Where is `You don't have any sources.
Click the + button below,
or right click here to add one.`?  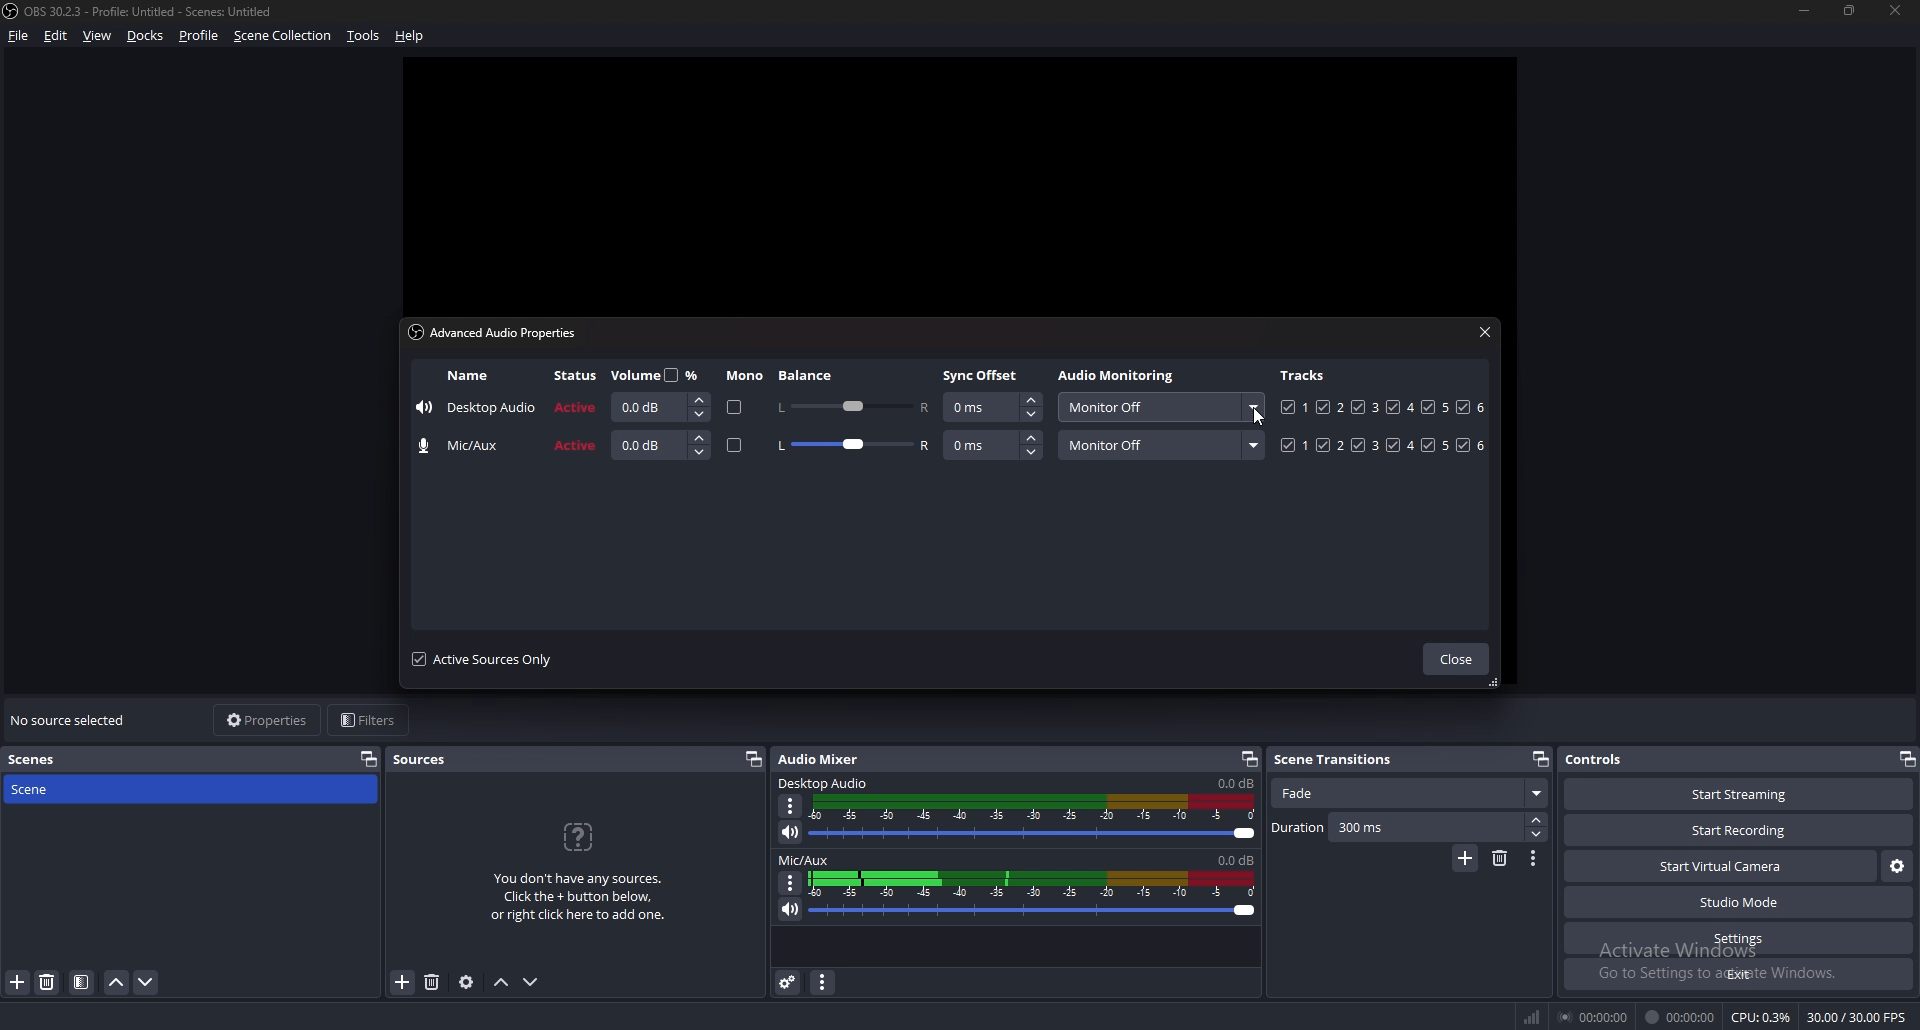
You don't have any sources.
Click the + button below,
or right click here to add one. is located at coordinates (585, 873).